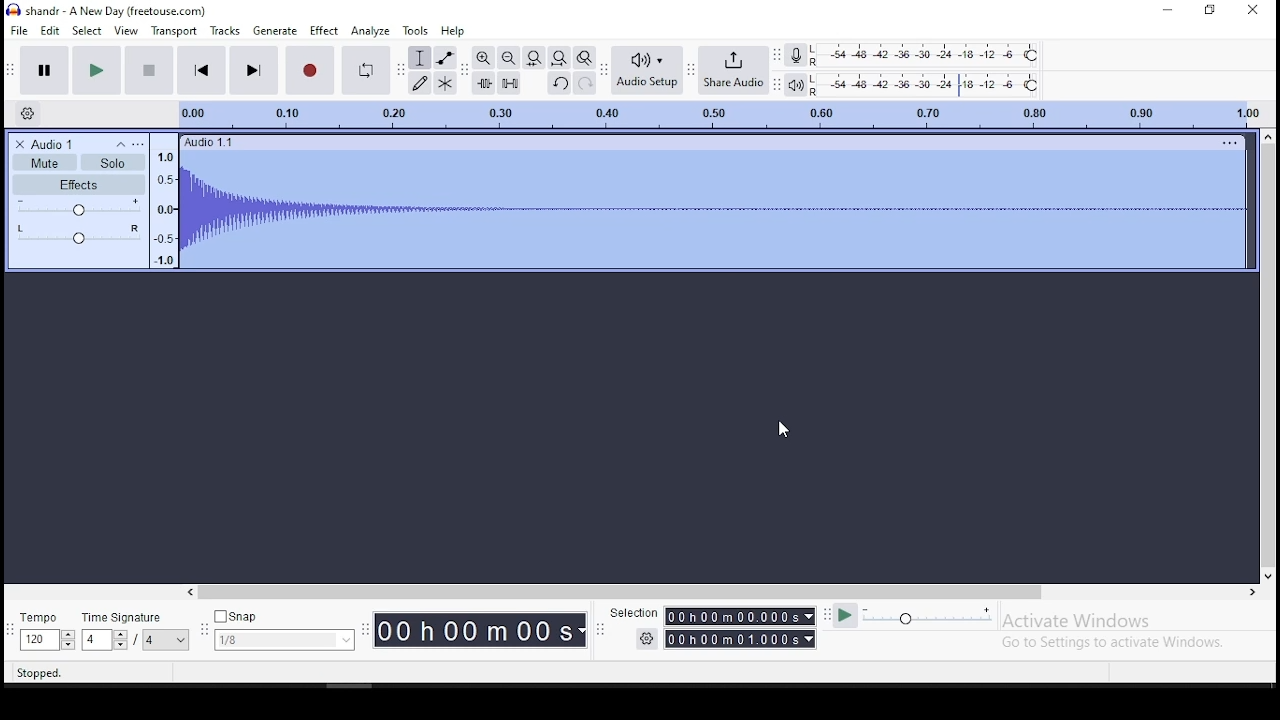 Image resolution: width=1280 pixels, height=720 pixels. I want to click on tools, so click(418, 30).